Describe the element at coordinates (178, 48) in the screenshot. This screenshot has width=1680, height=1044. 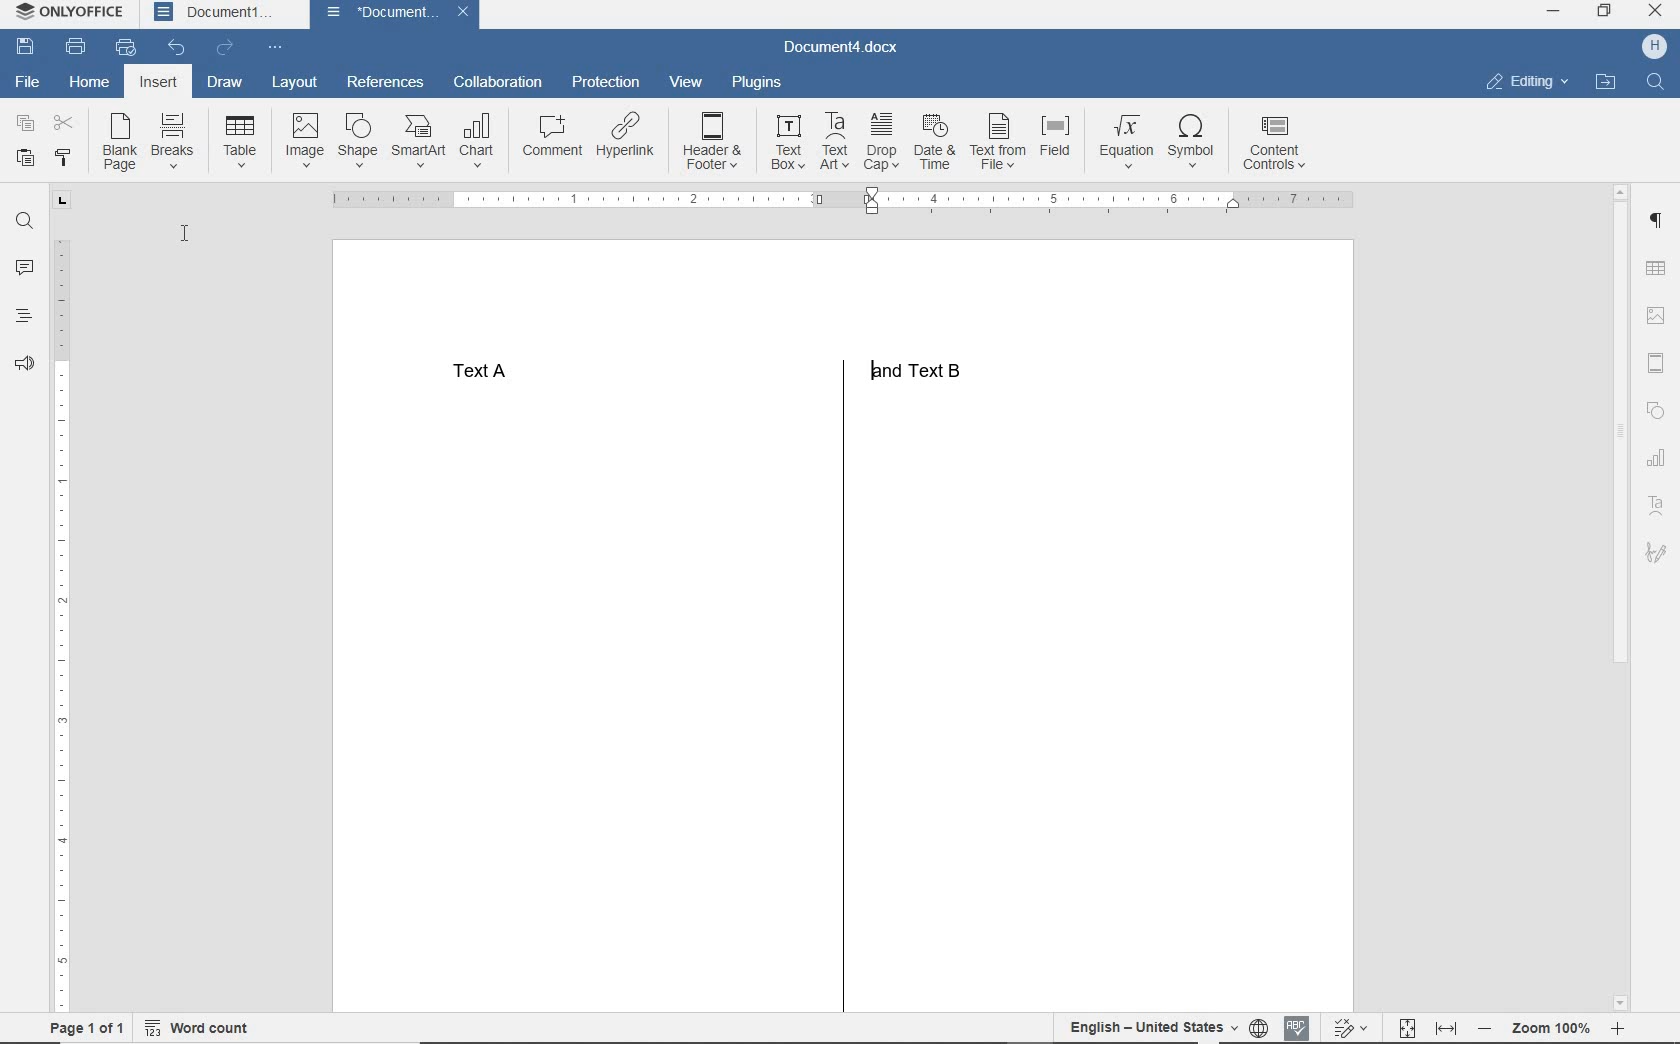
I see `UNDO` at that location.